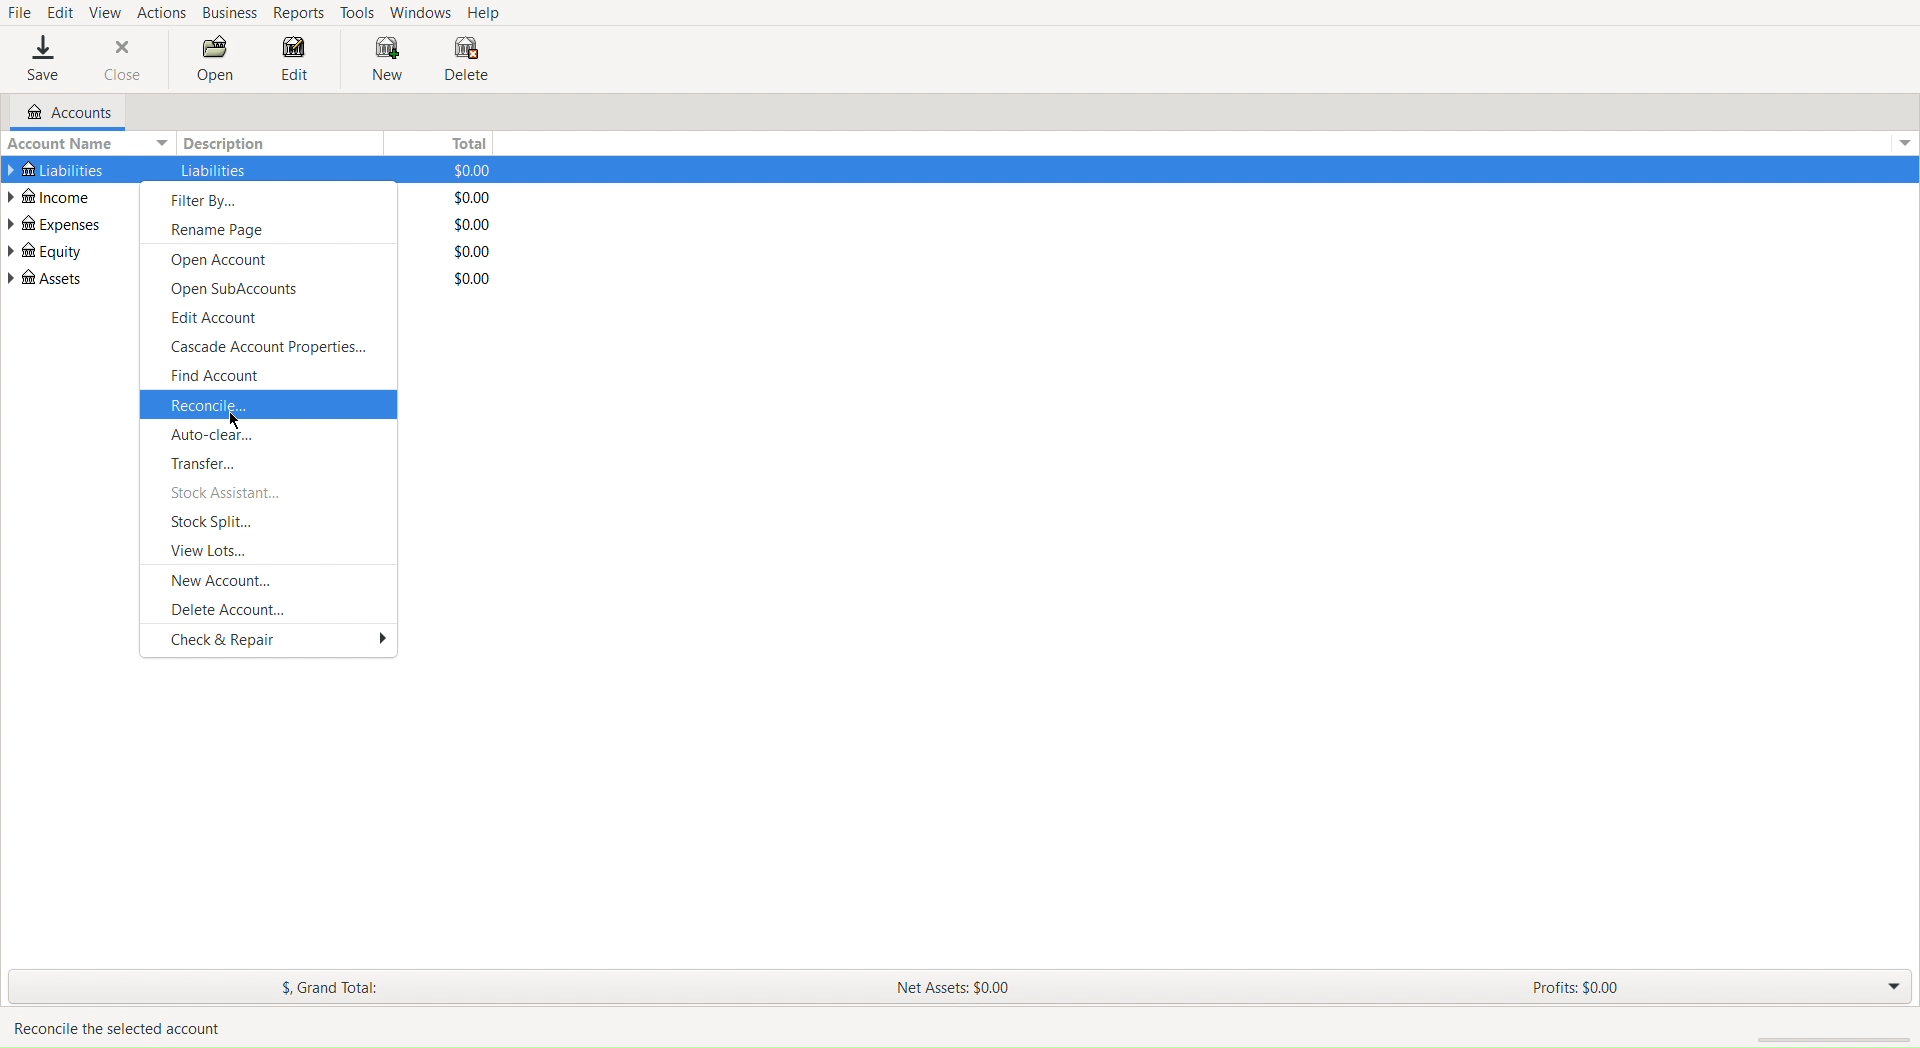 The height and width of the screenshot is (1048, 1920). Describe the element at coordinates (163, 12) in the screenshot. I see `Actions` at that location.